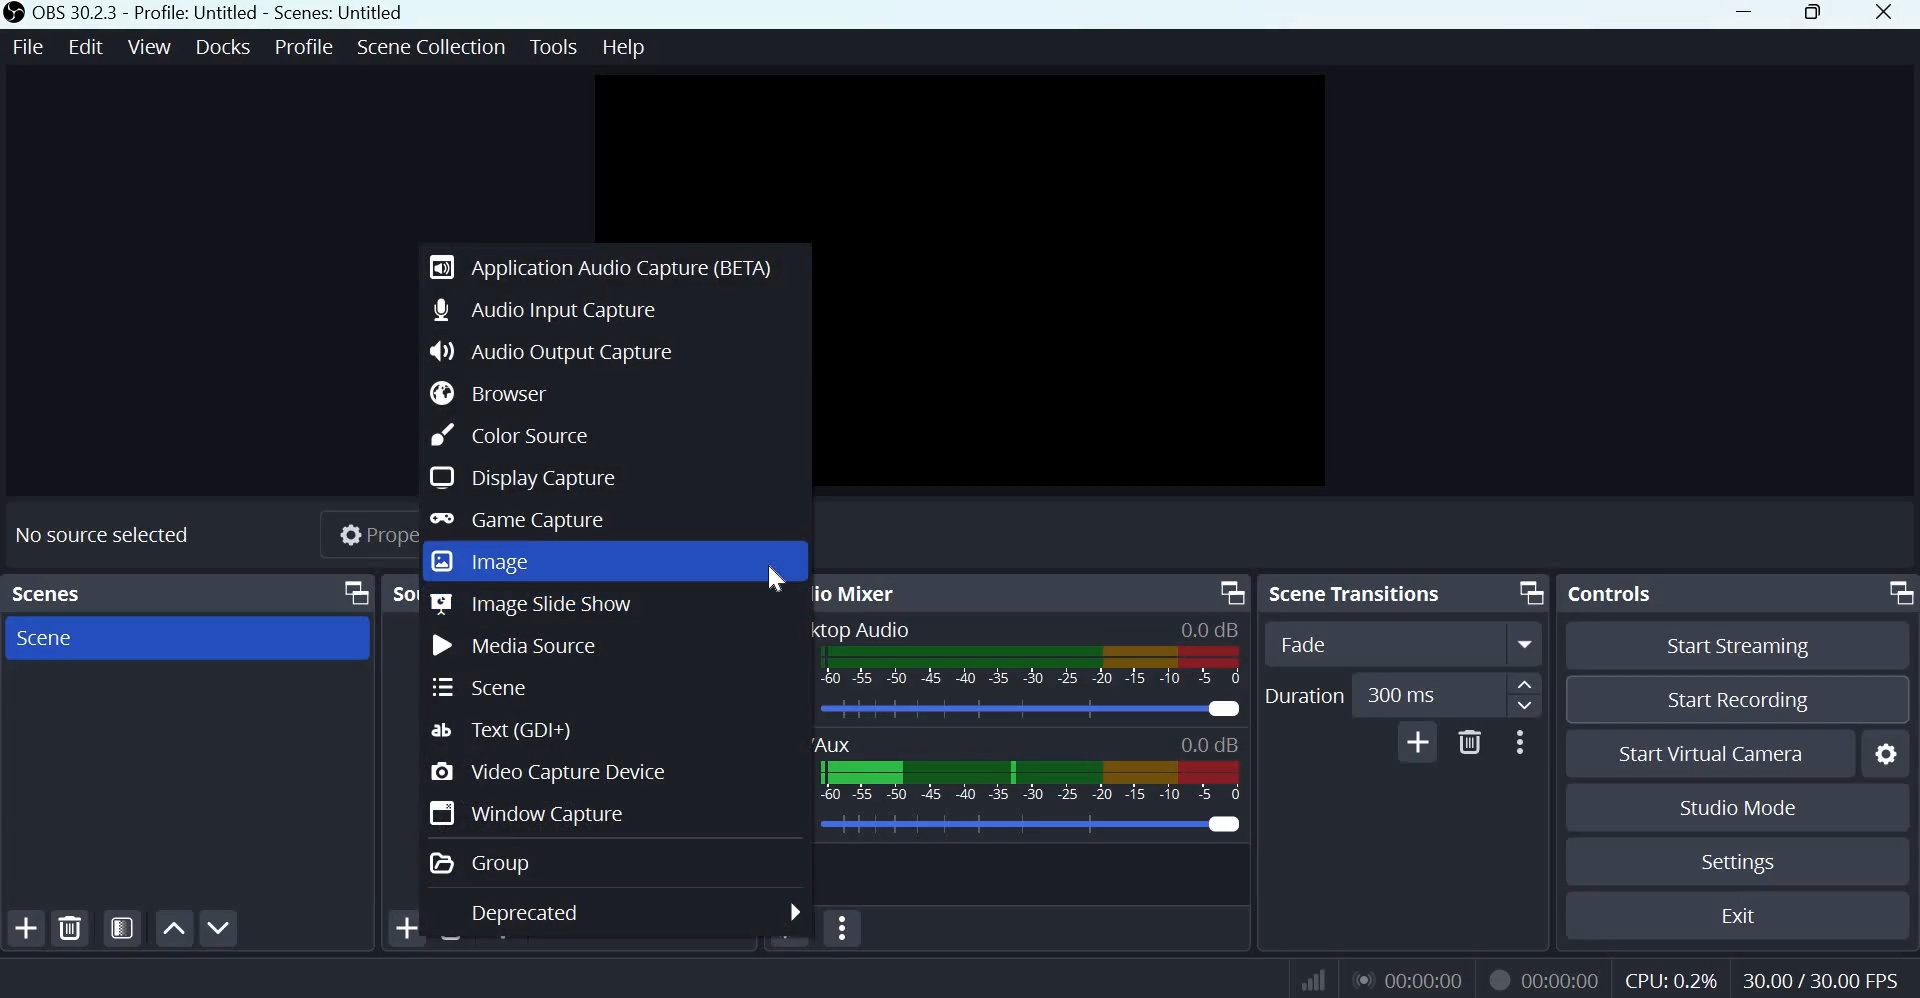 Image resolution: width=1920 pixels, height=998 pixels. I want to click on help, so click(626, 46).